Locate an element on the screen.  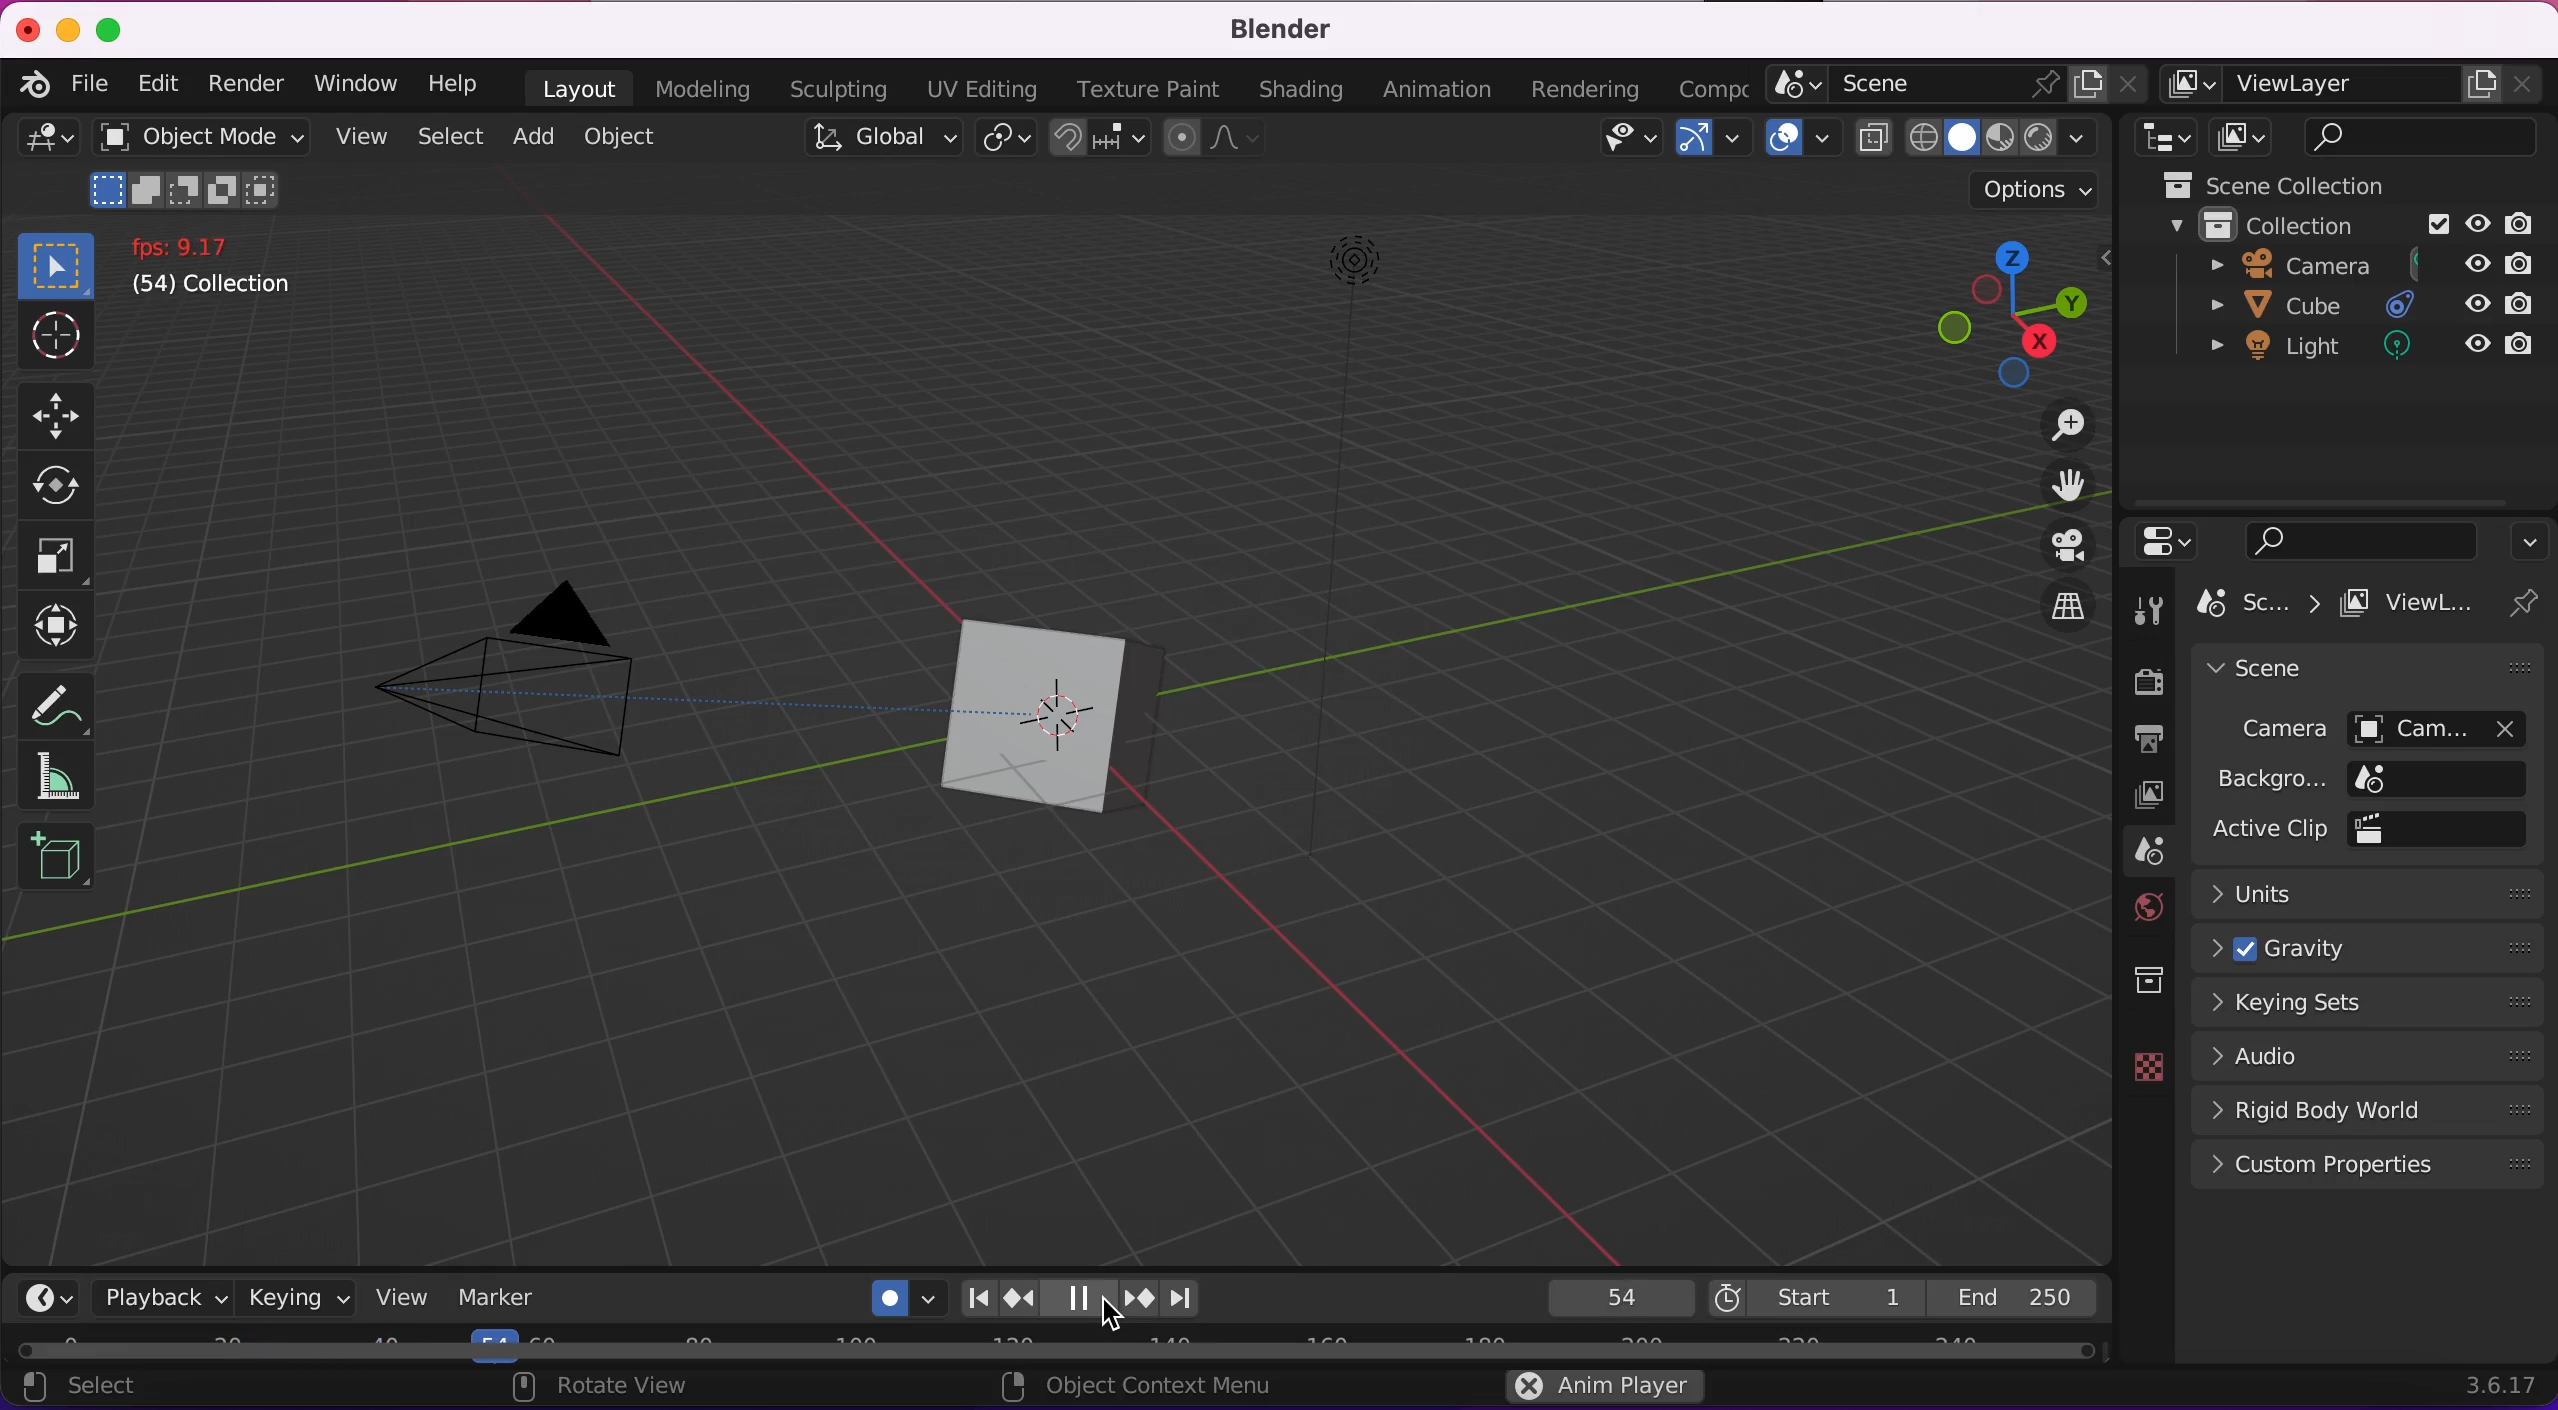
uv editing is located at coordinates (970, 88).